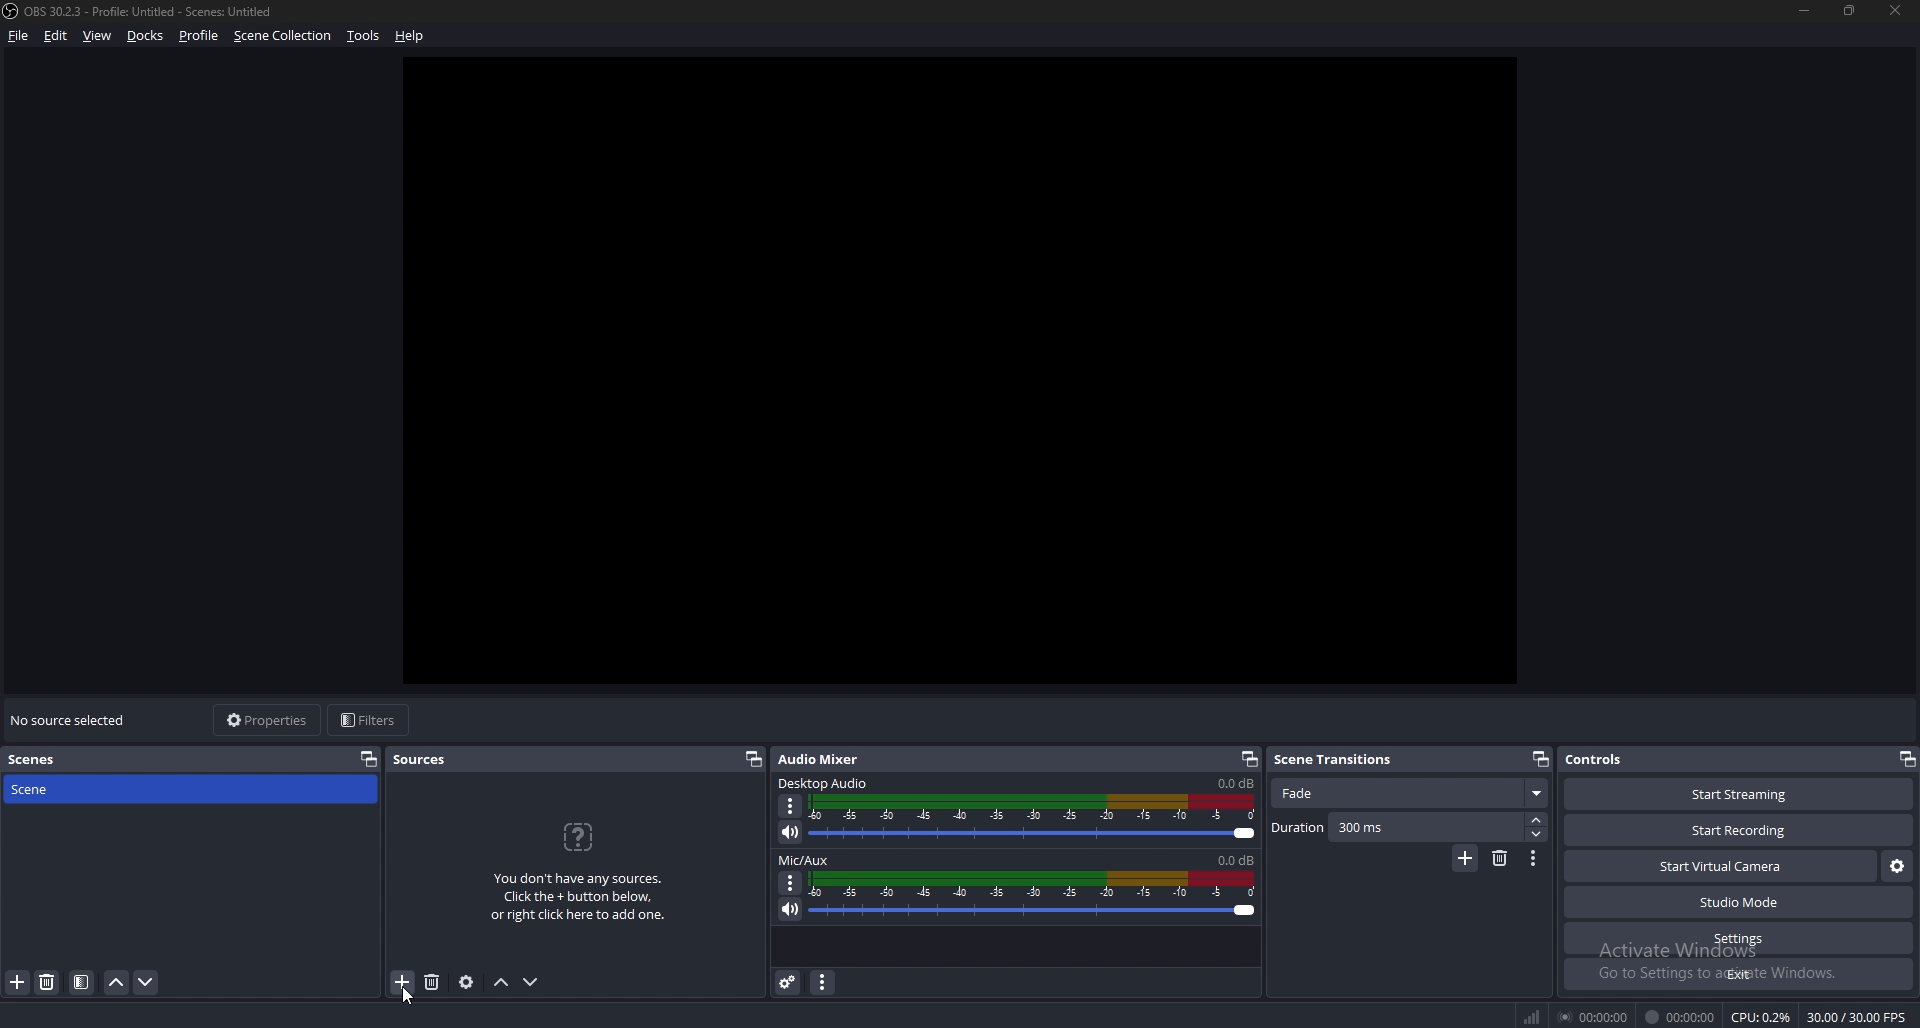 The height and width of the screenshot is (1028, 1920). I want to click on Docks, so click(148, 36).